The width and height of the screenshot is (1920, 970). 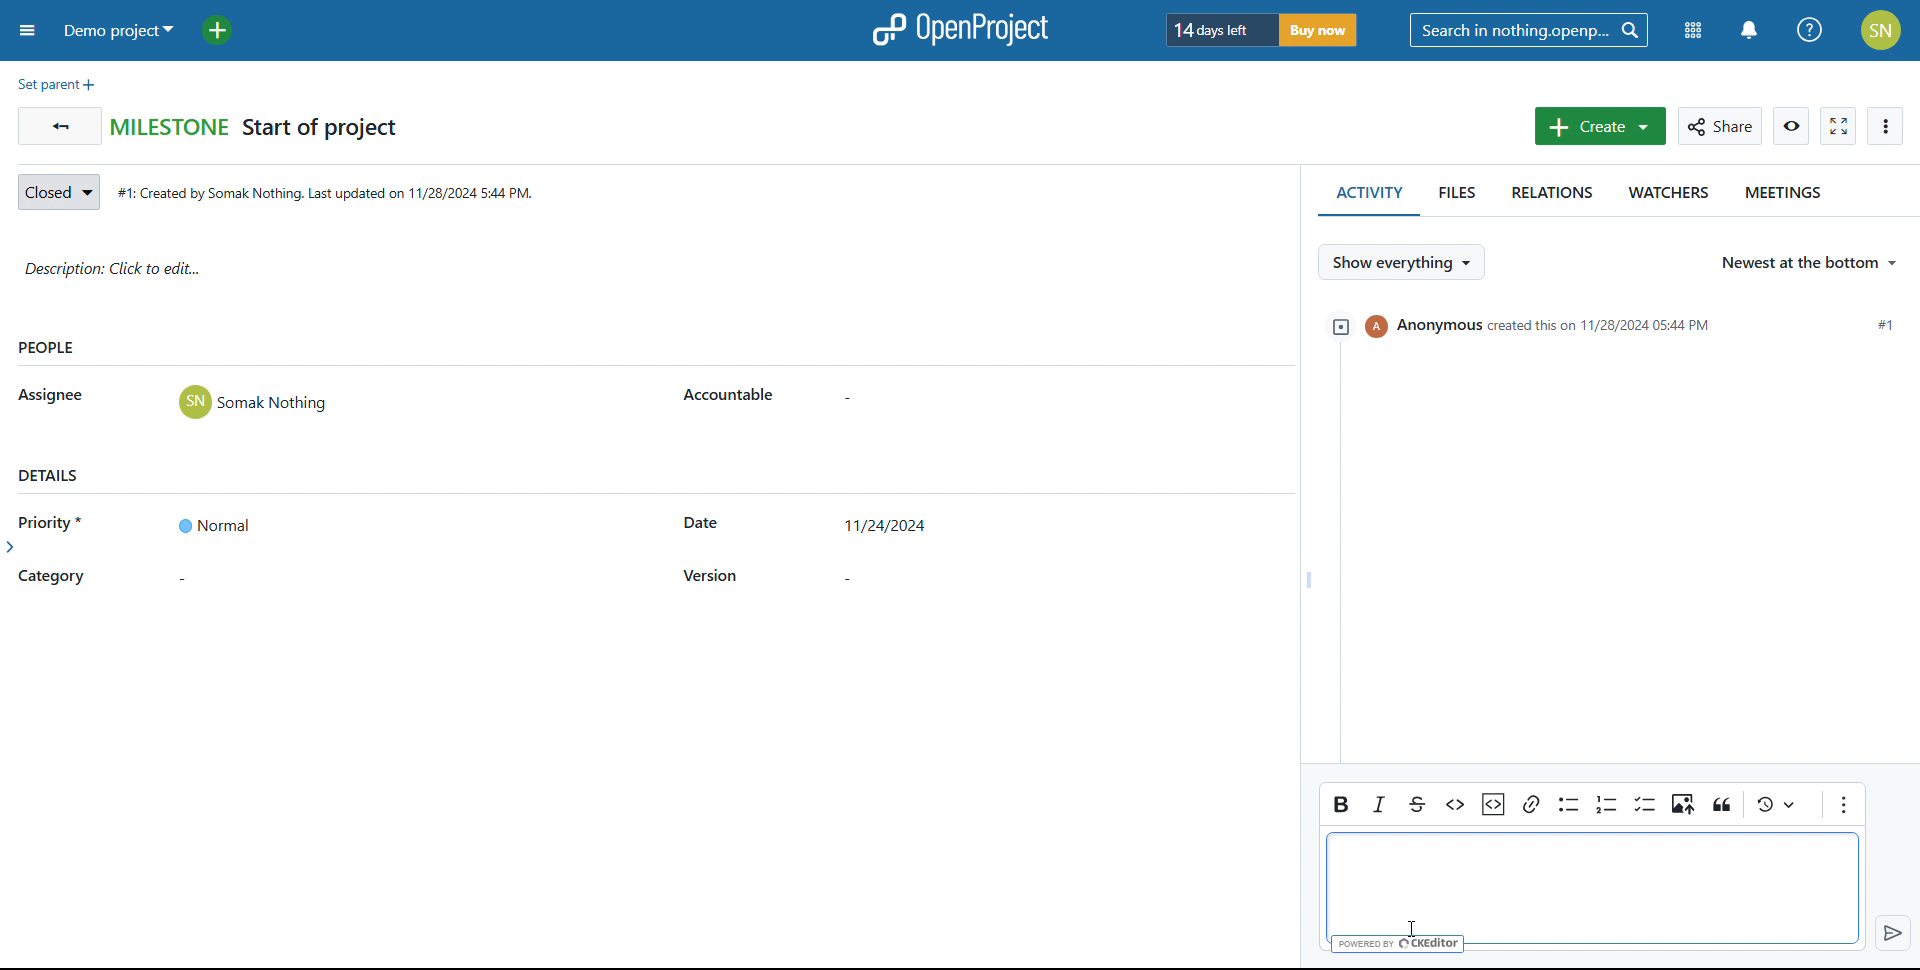 What do you see at coordinates (1690, 32) in the screenshot?
I see `modules` at bounding box center [1690, 32].